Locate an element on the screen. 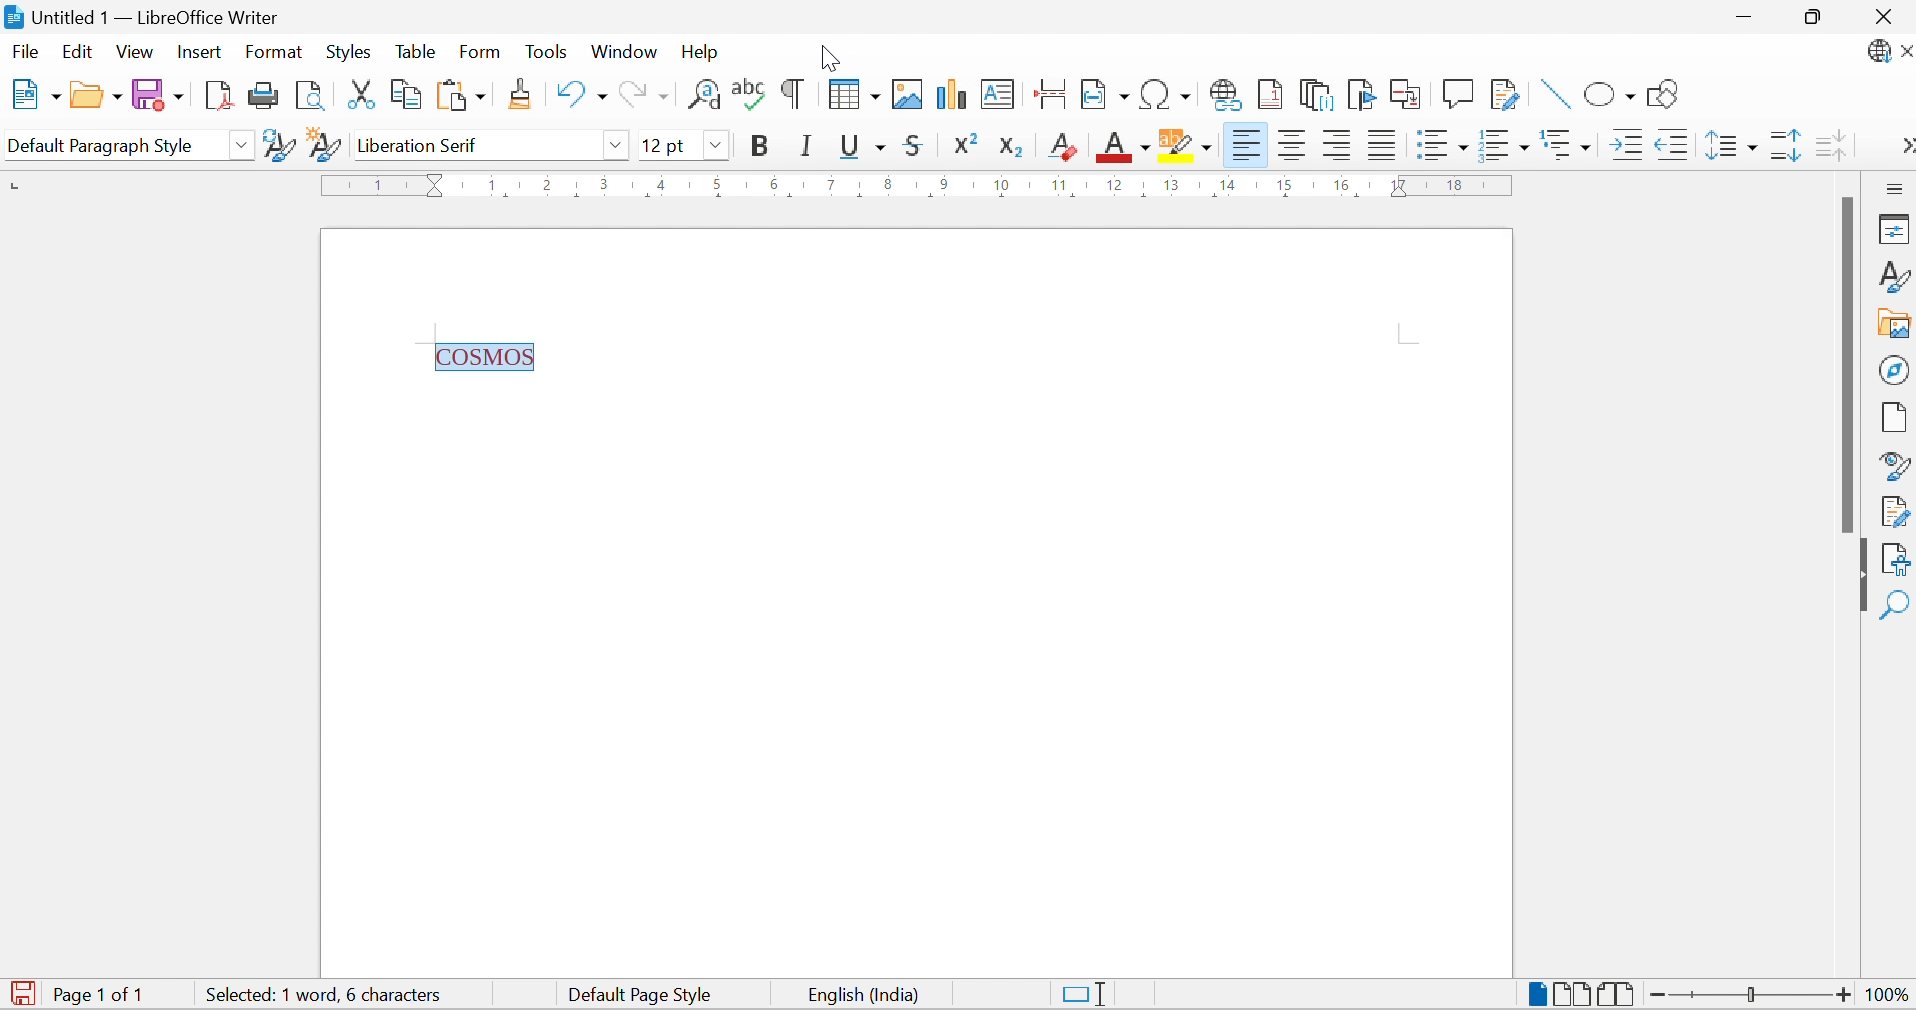 This screenshot has width=1916, height=1010. 1 is located at coordinates (381, 185).